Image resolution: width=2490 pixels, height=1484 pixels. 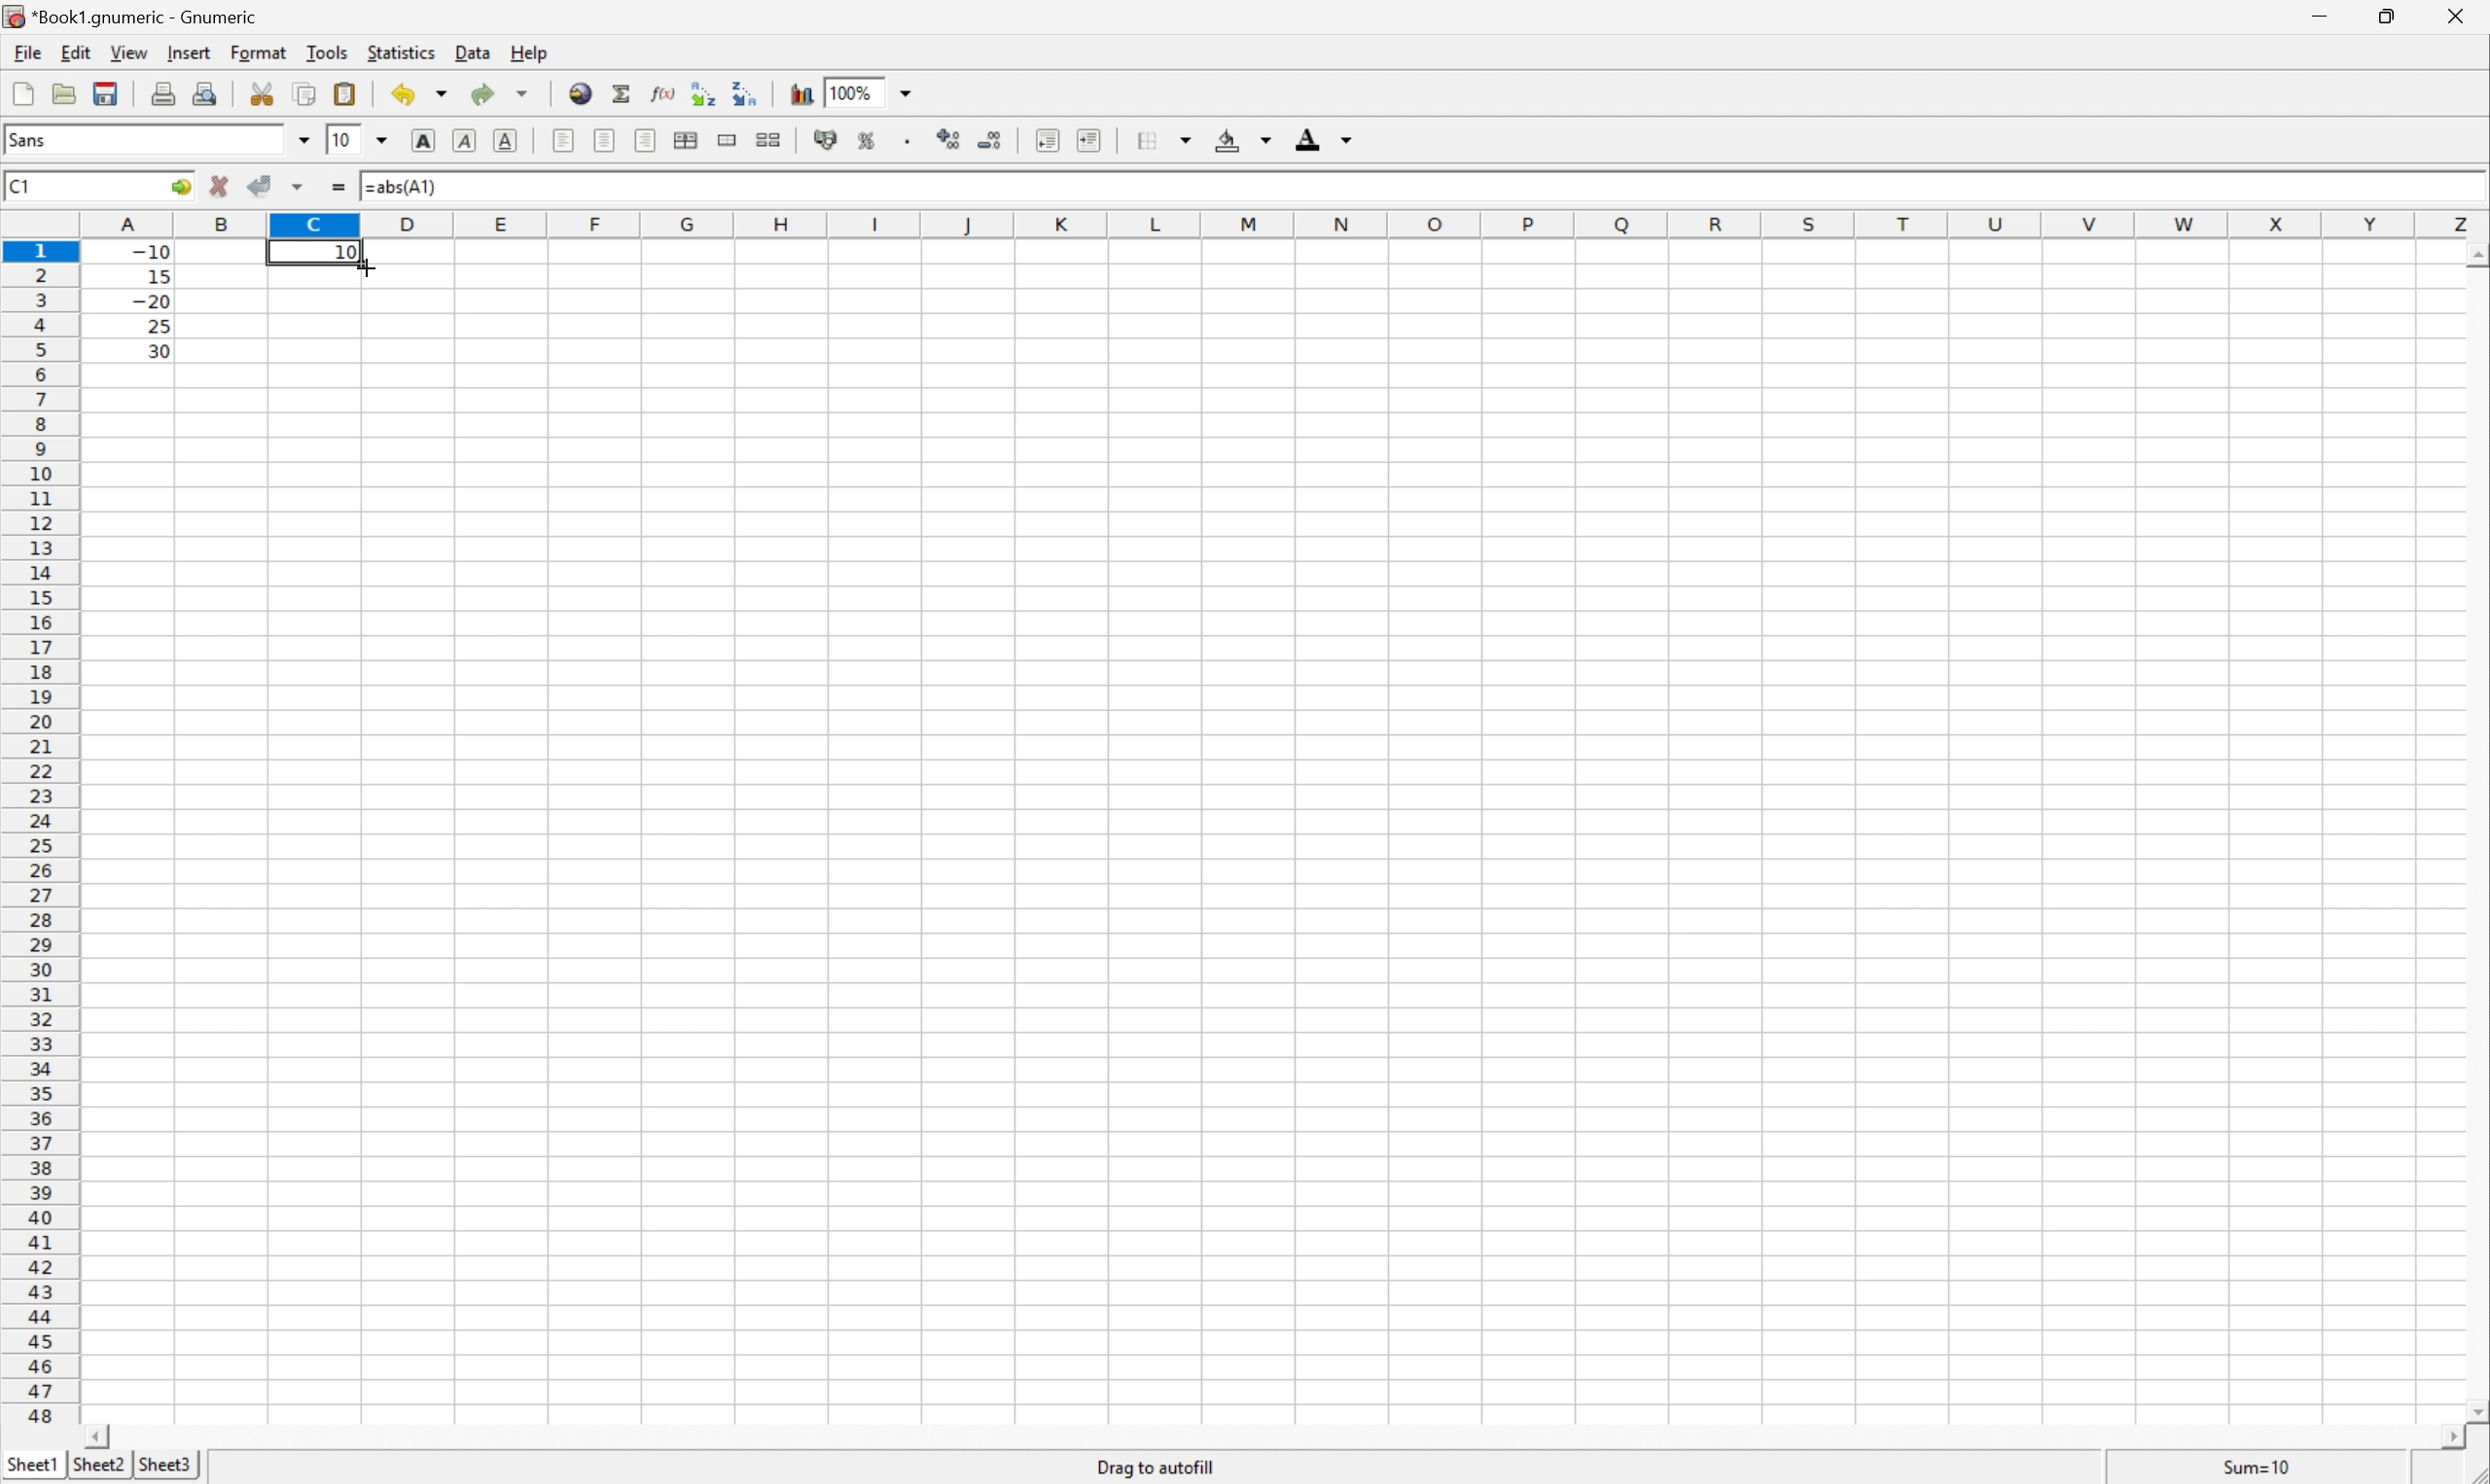 What do you see at coordinates (329, 51) in the screenshot?
I see `Tools` at bounding box center [329, 51].